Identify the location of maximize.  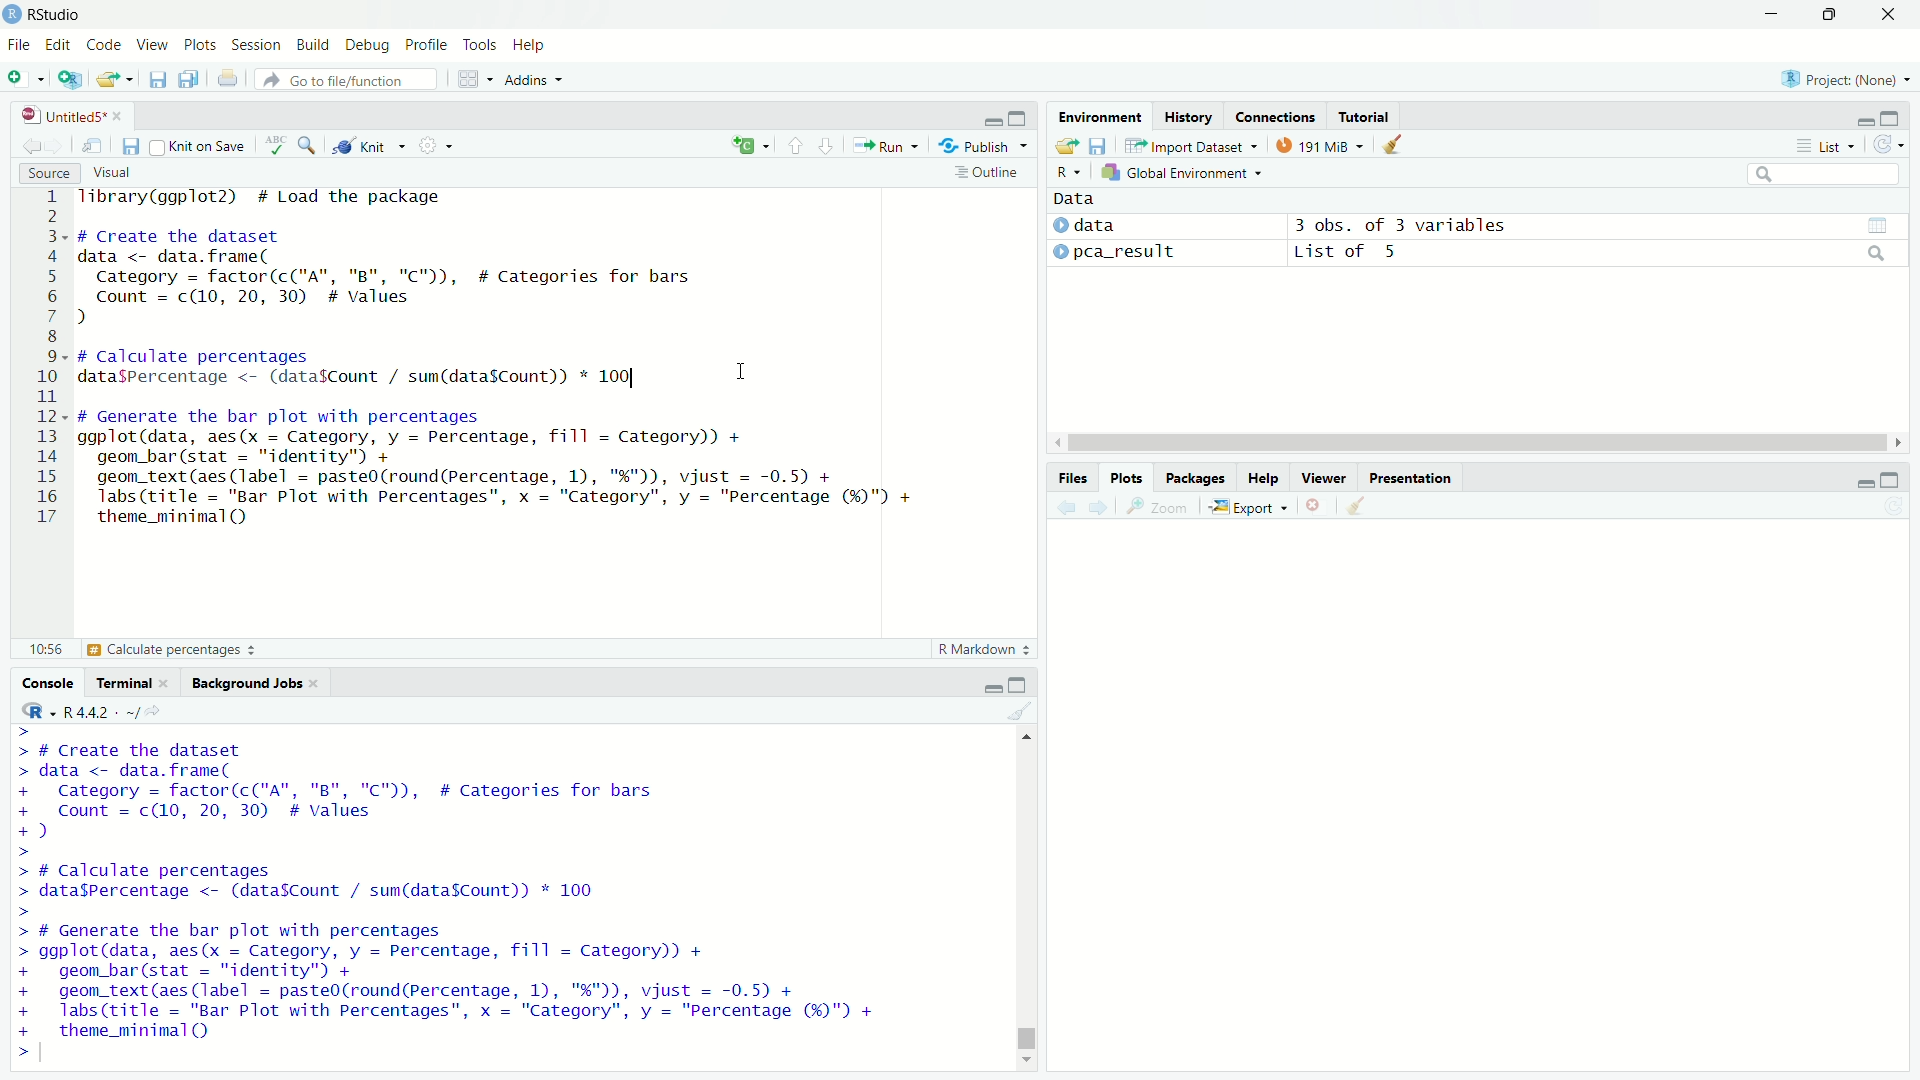
(1890, 478).